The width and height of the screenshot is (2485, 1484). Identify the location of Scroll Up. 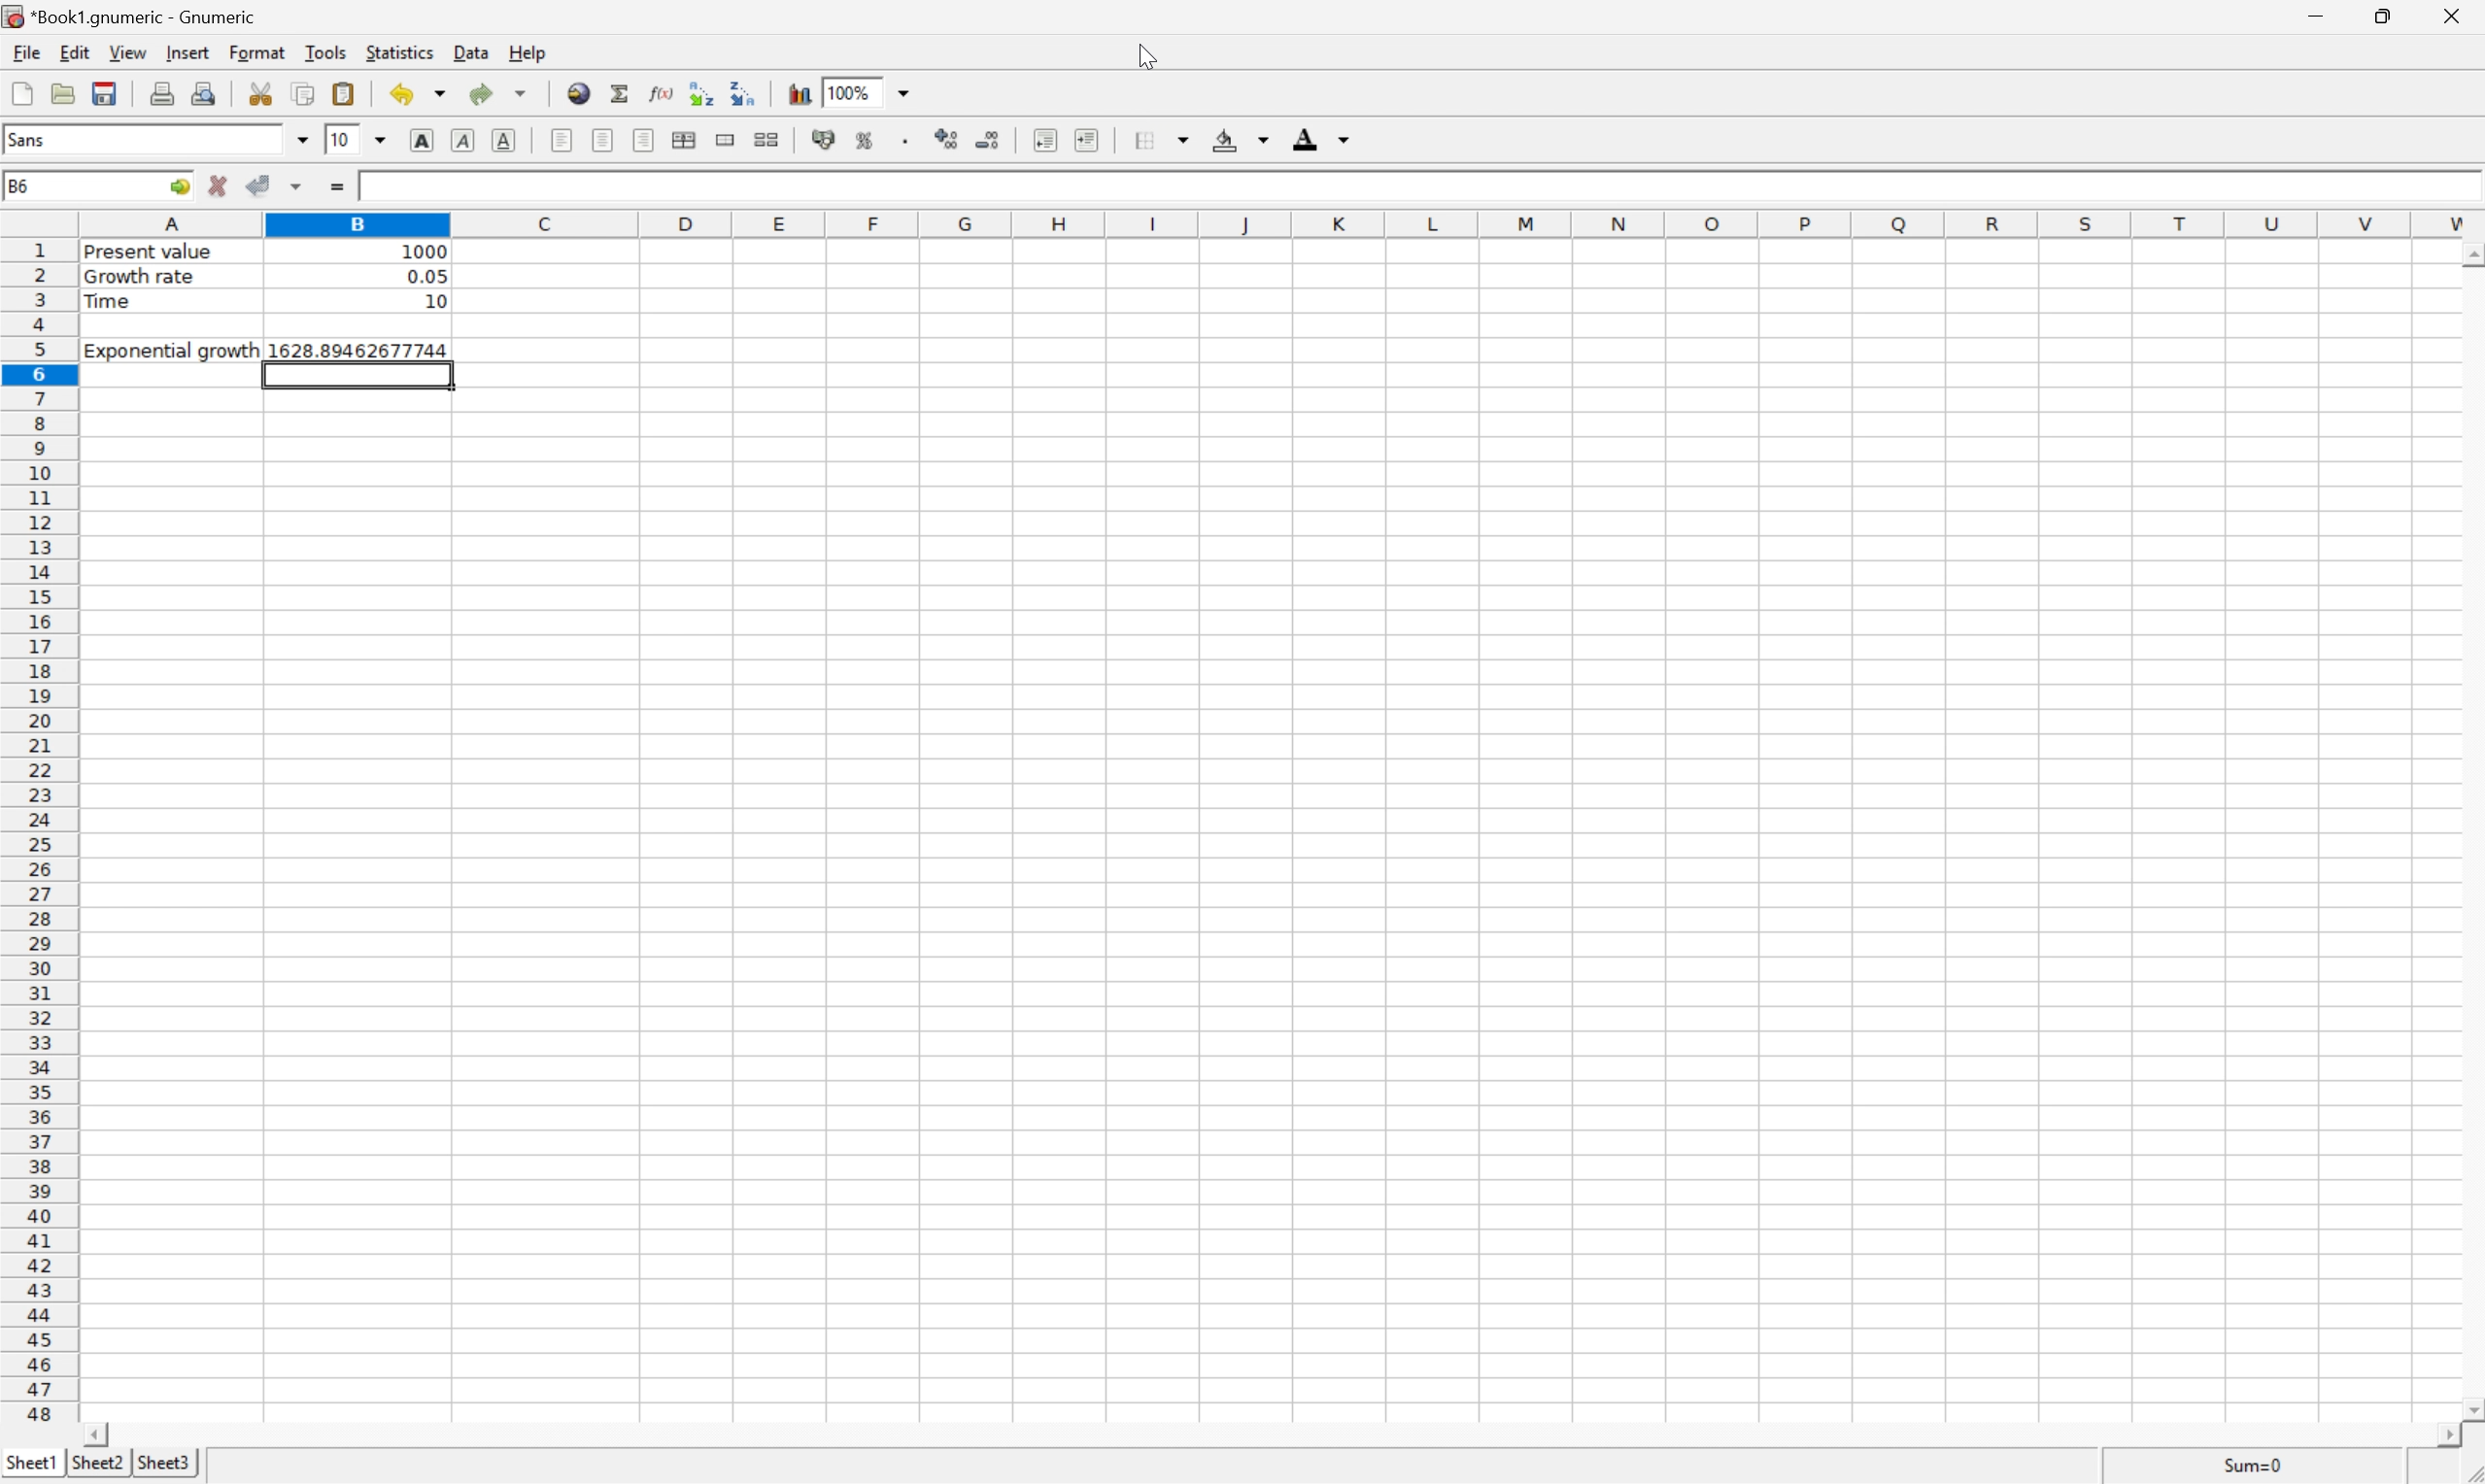
(2468, 258).